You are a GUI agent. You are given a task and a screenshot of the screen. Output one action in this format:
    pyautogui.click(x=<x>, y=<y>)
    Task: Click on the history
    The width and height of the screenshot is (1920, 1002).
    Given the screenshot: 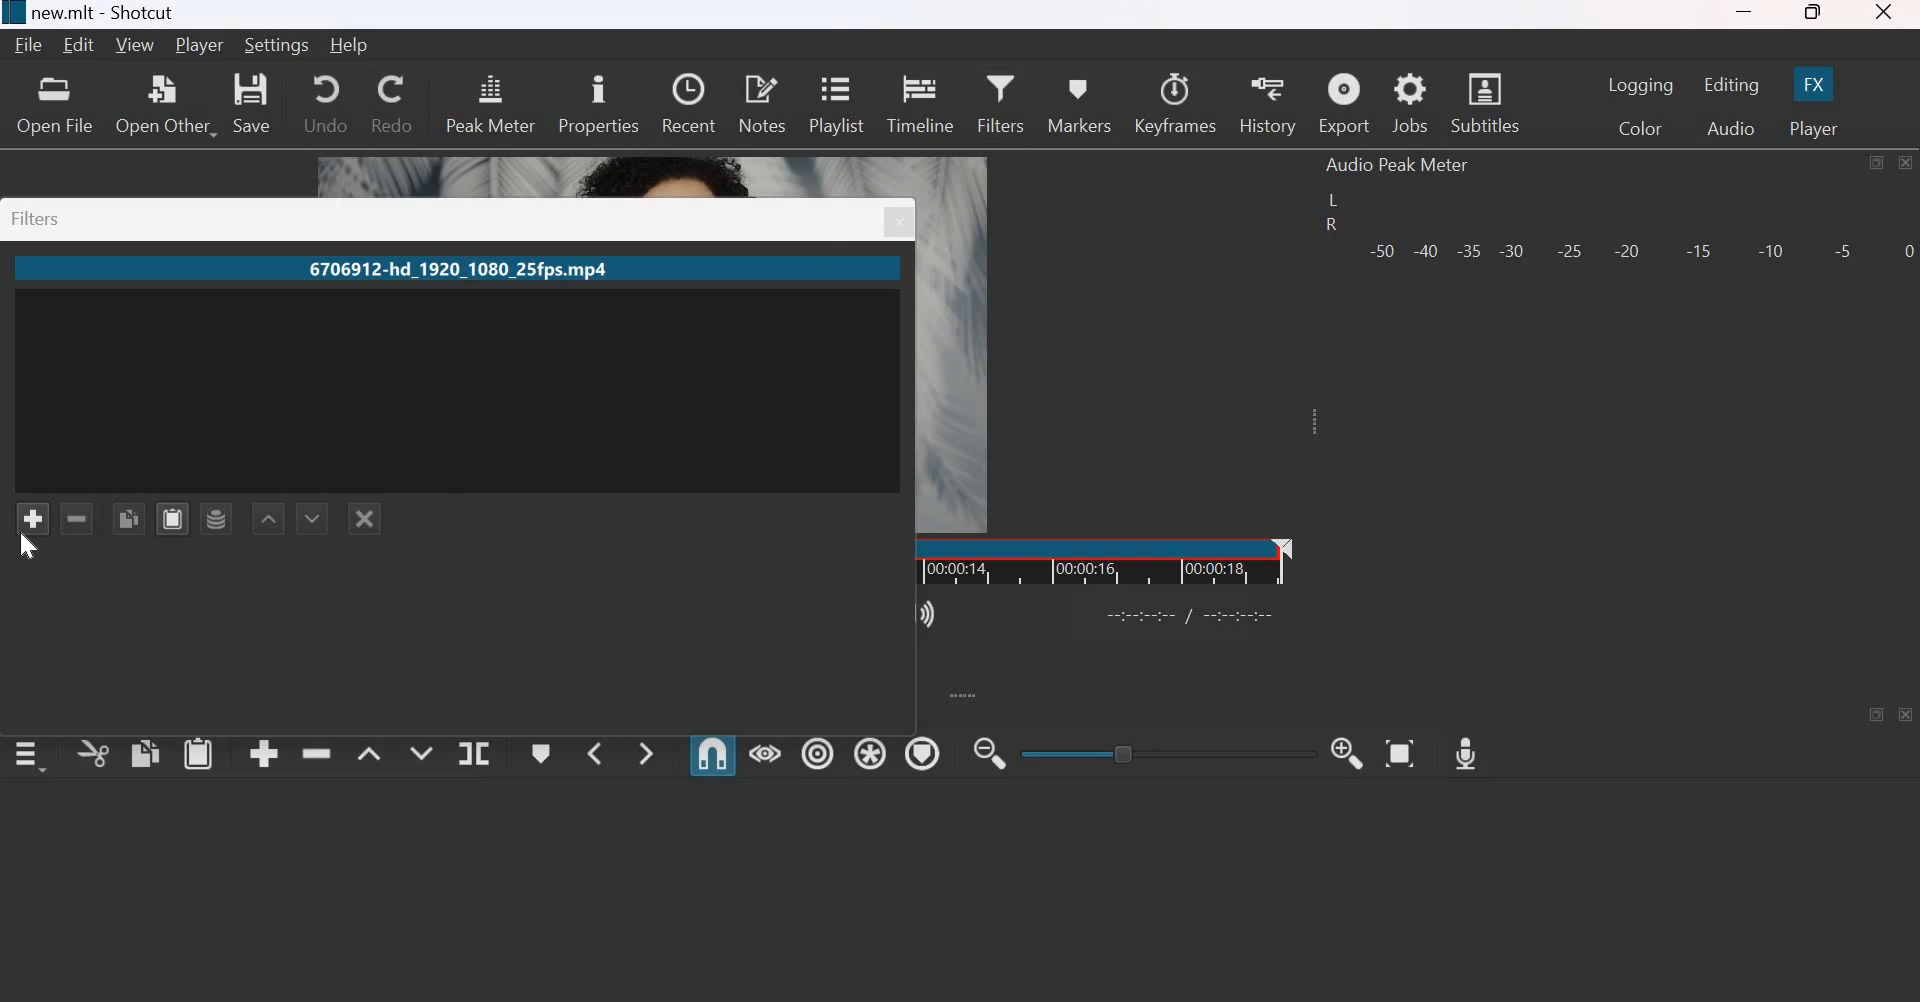 What is the action you would take?
    pyautogui.click(x=1266, y=104)
    